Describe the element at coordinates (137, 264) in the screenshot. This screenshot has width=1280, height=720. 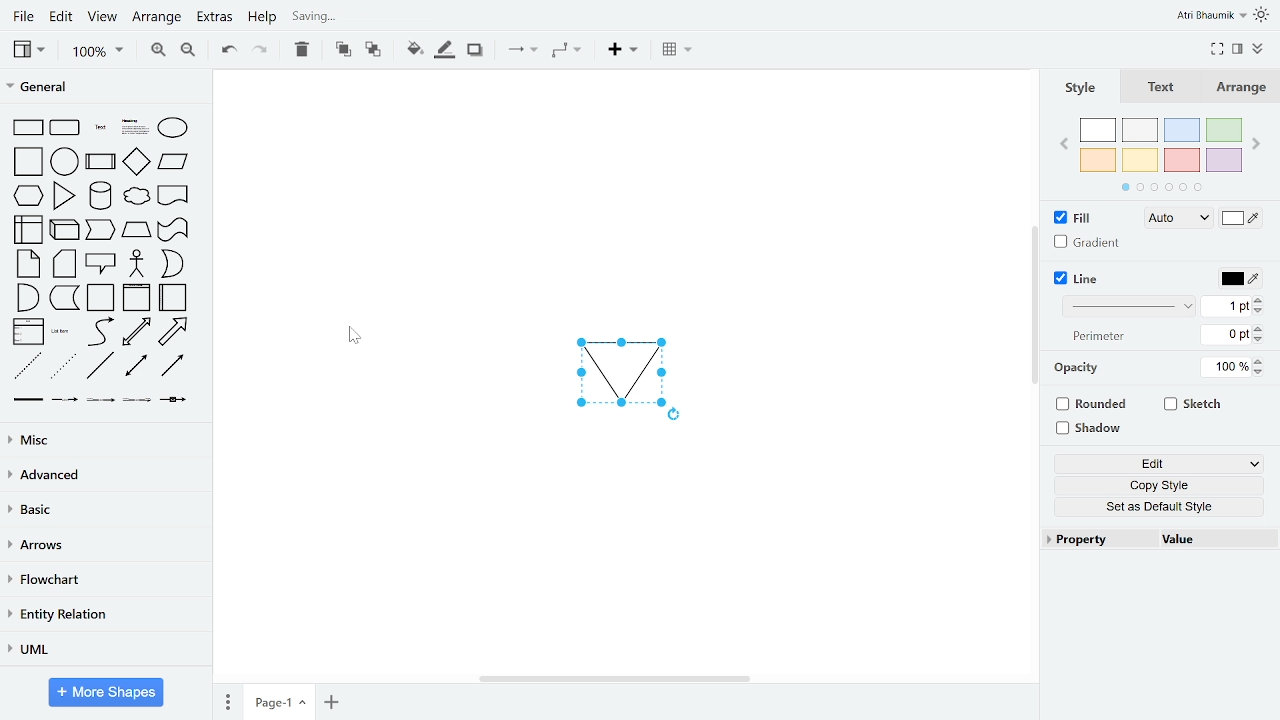
I see `actor` at that location.